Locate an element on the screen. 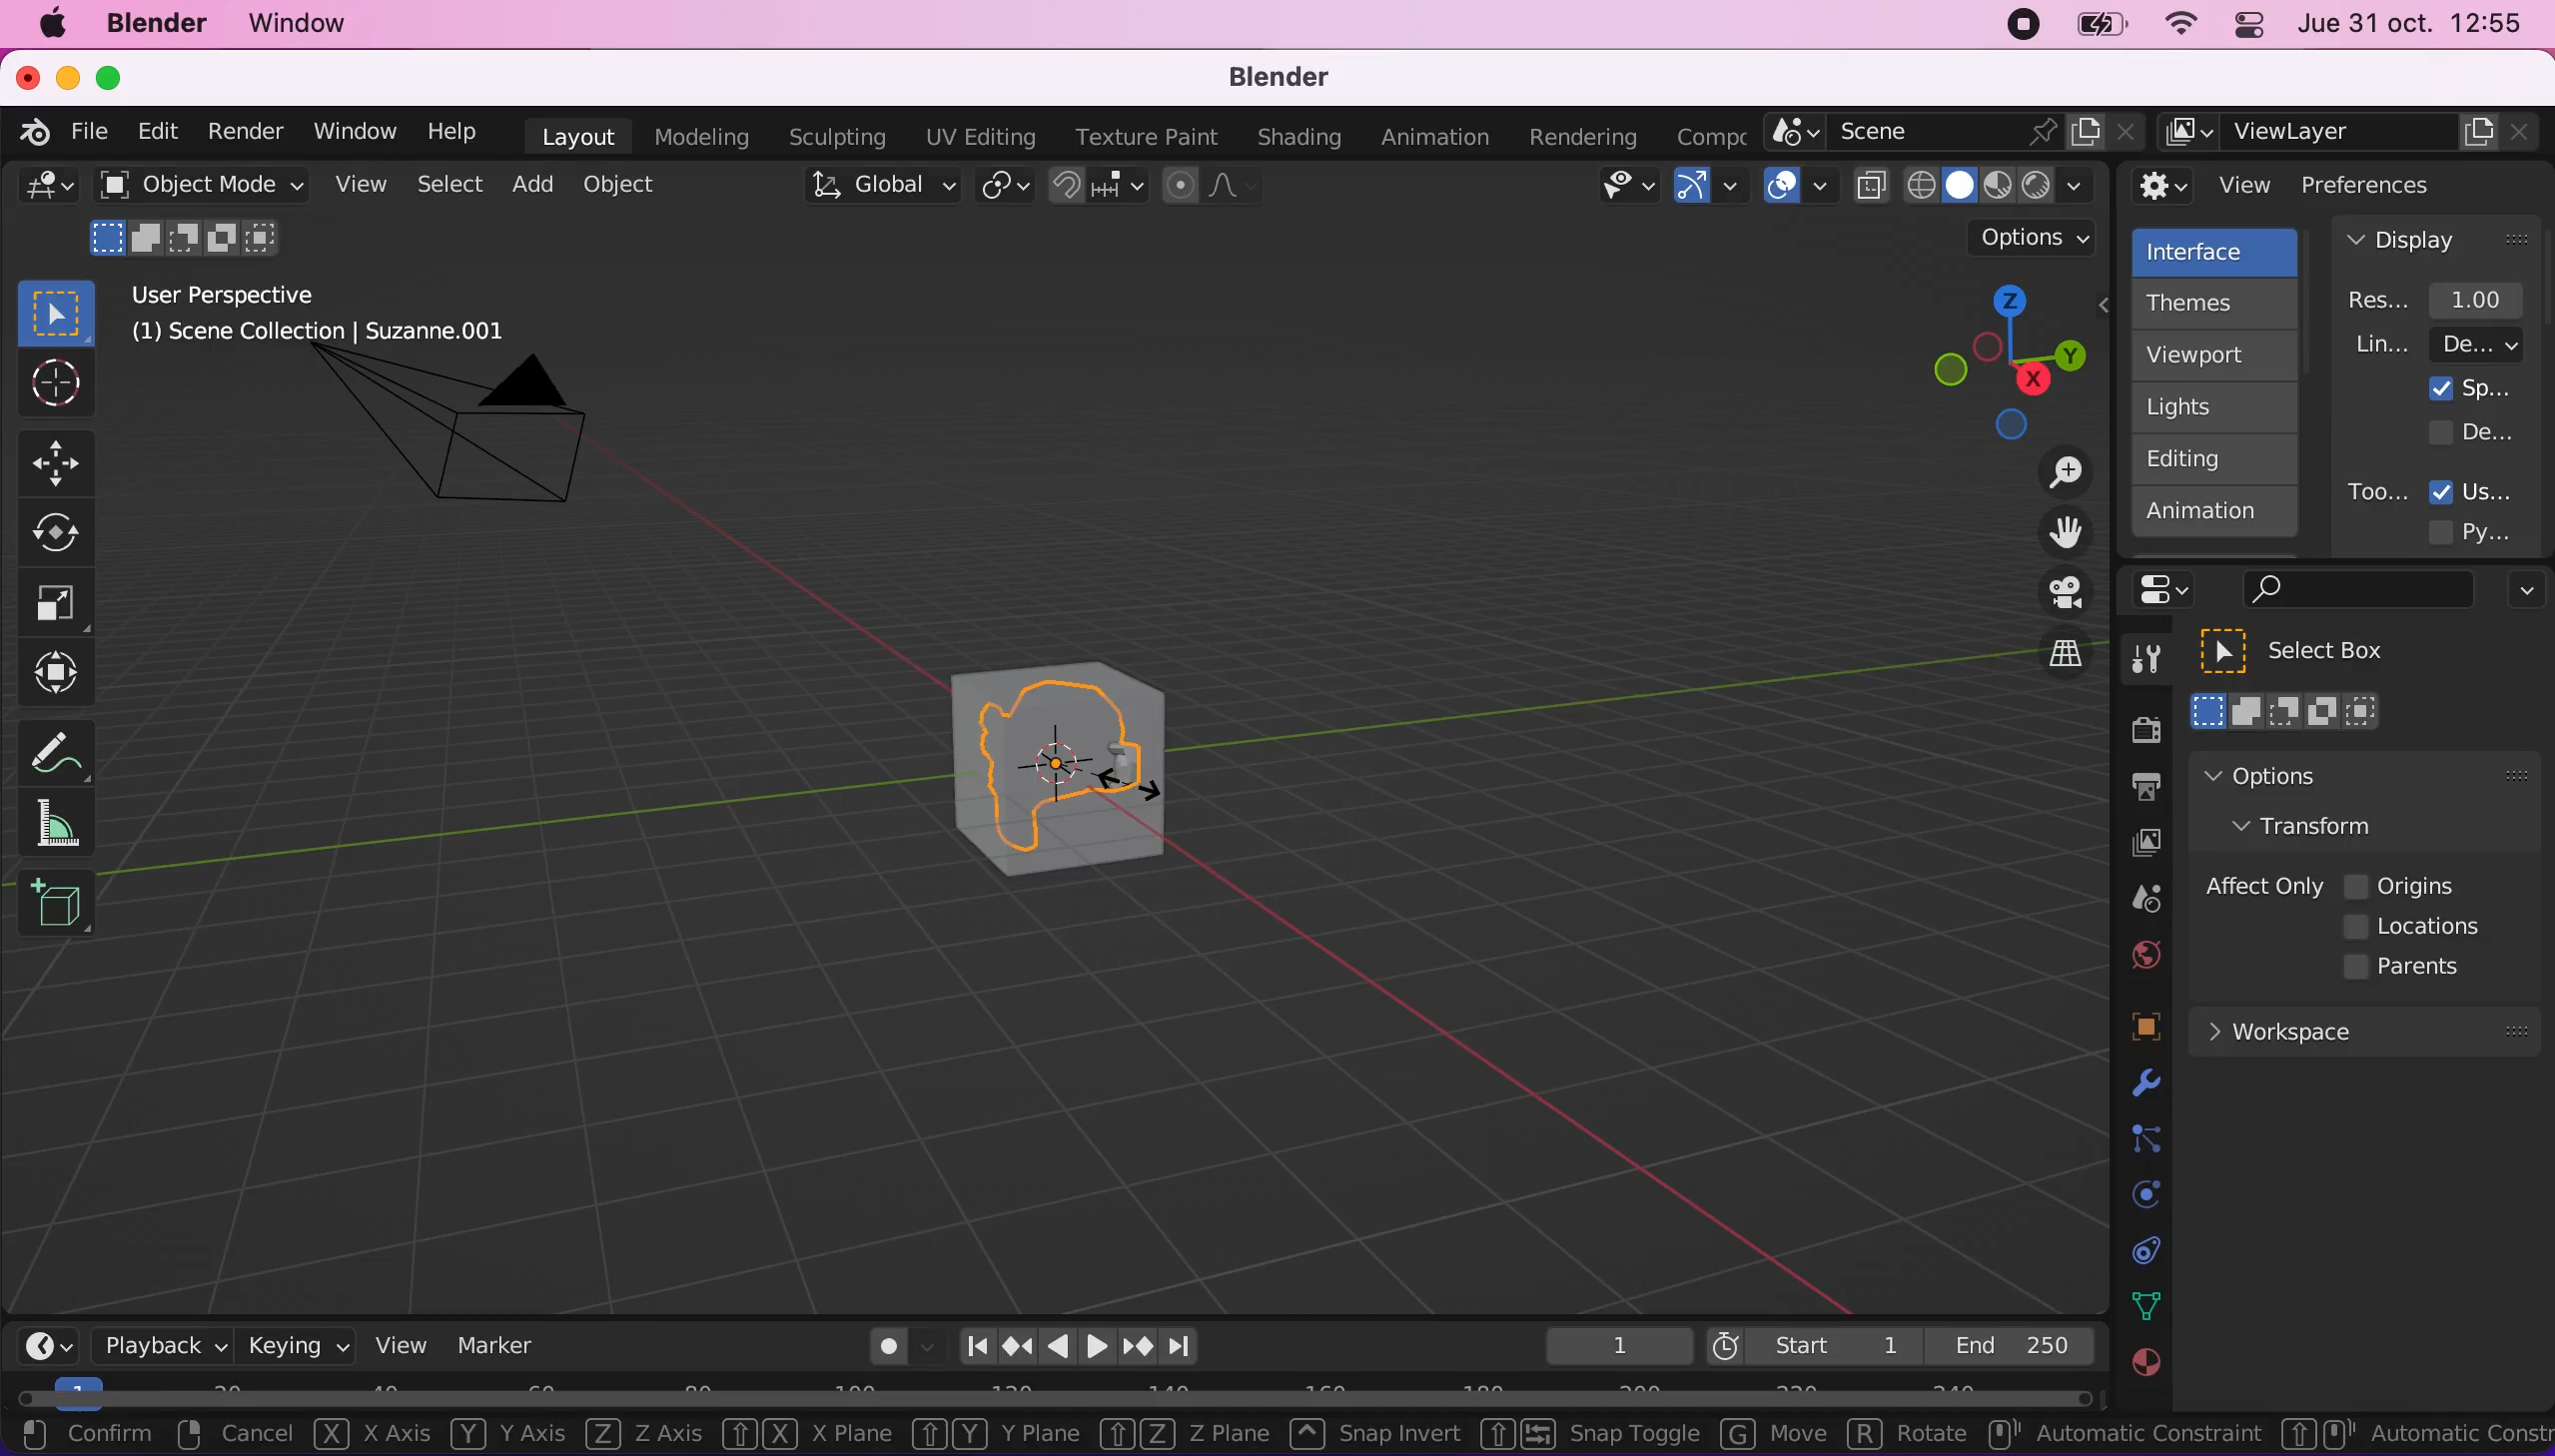 The height and width of the screenshot is (1456, 2555). rendering is located at coordinates (1584, 138).